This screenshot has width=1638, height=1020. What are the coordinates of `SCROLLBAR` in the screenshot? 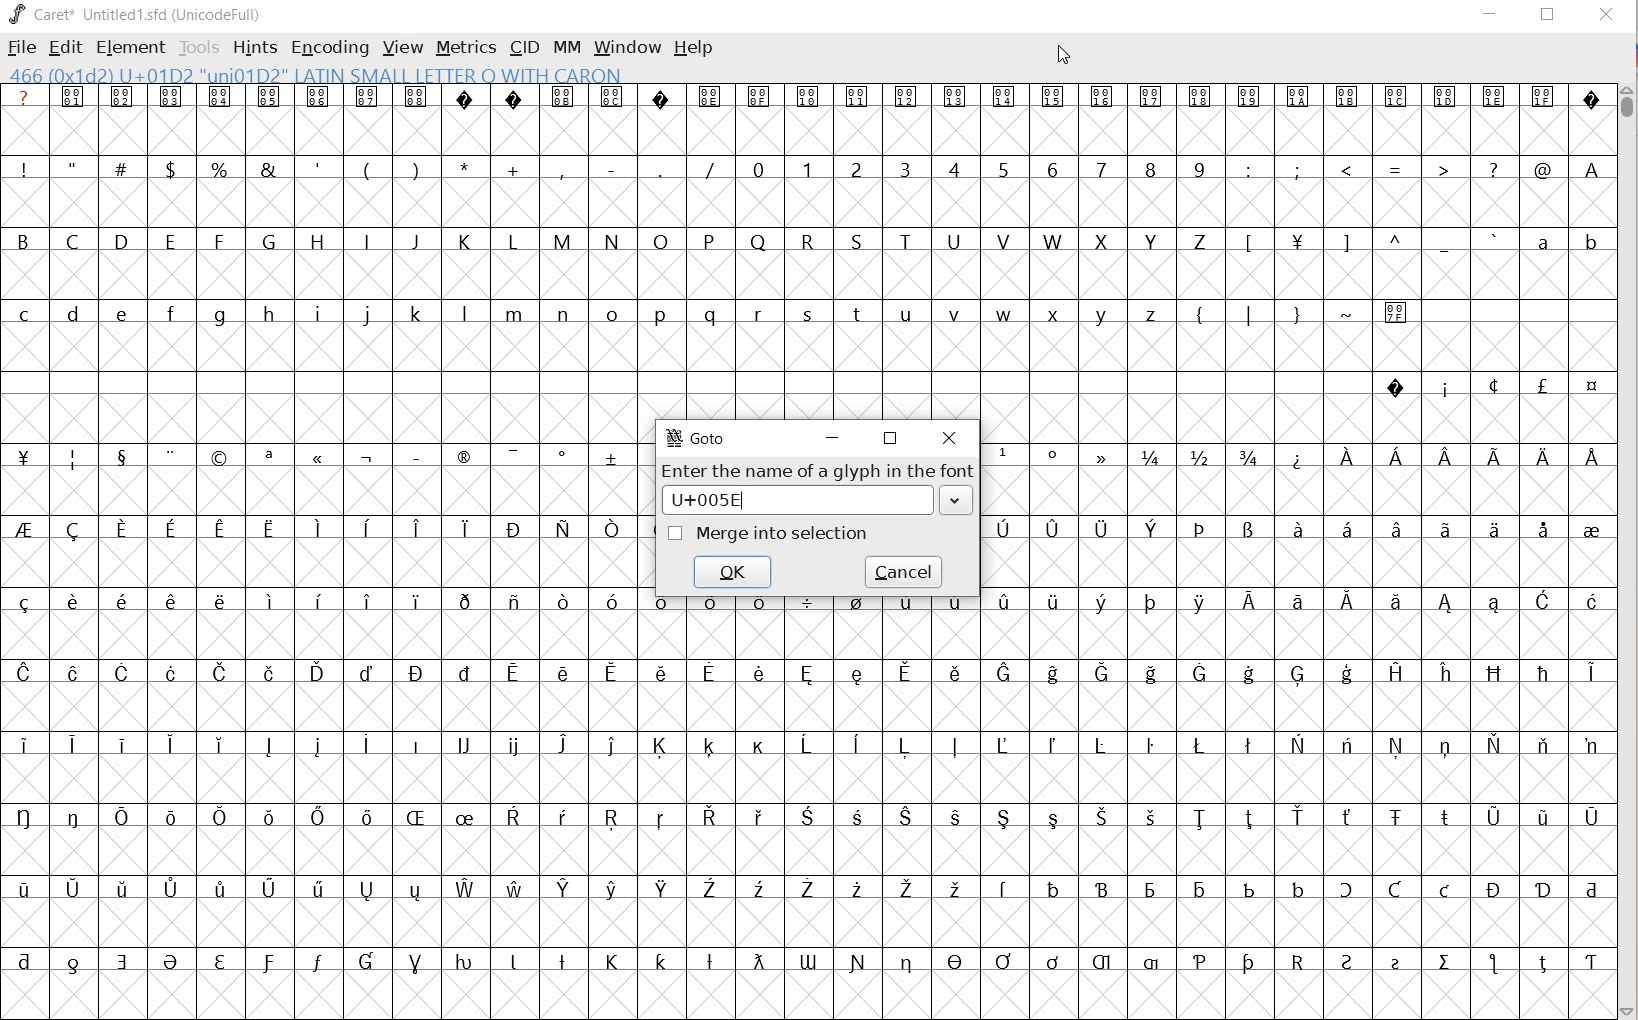 It's located at (1628, 549).